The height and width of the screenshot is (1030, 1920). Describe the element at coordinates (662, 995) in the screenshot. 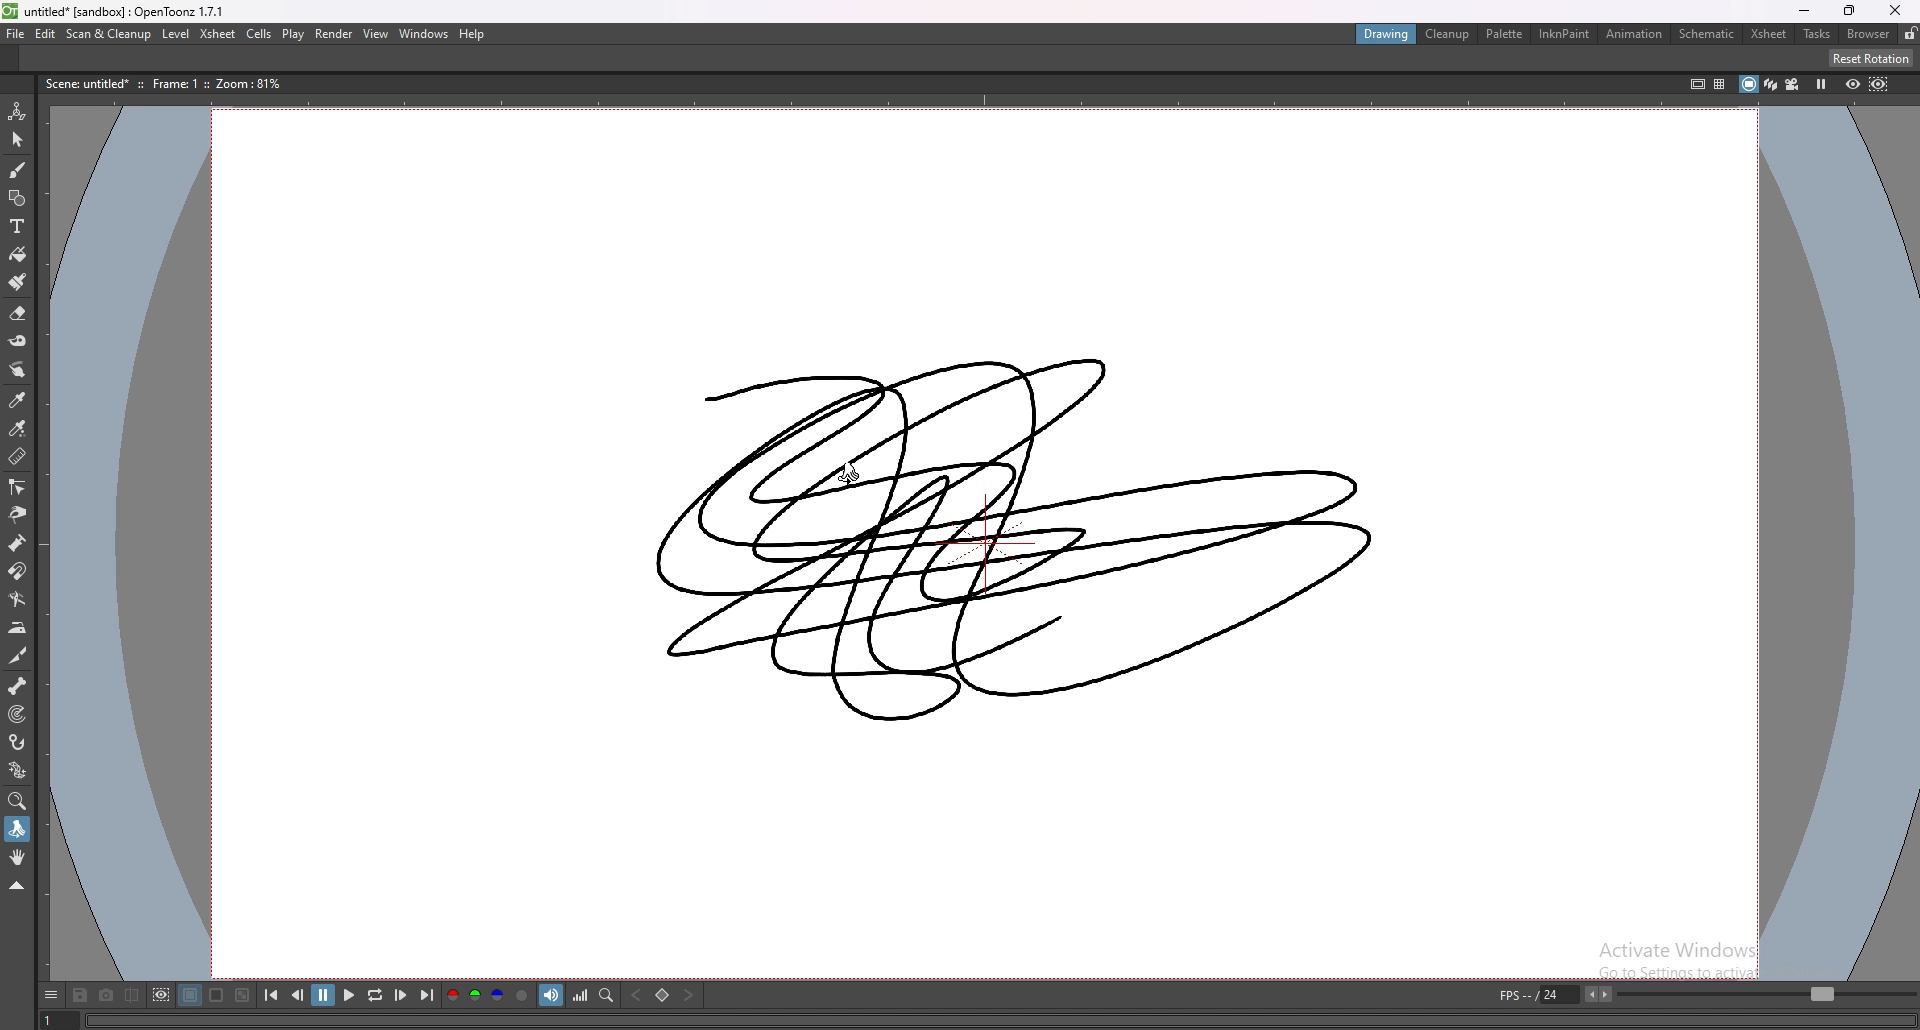

I see `set key` at that location.